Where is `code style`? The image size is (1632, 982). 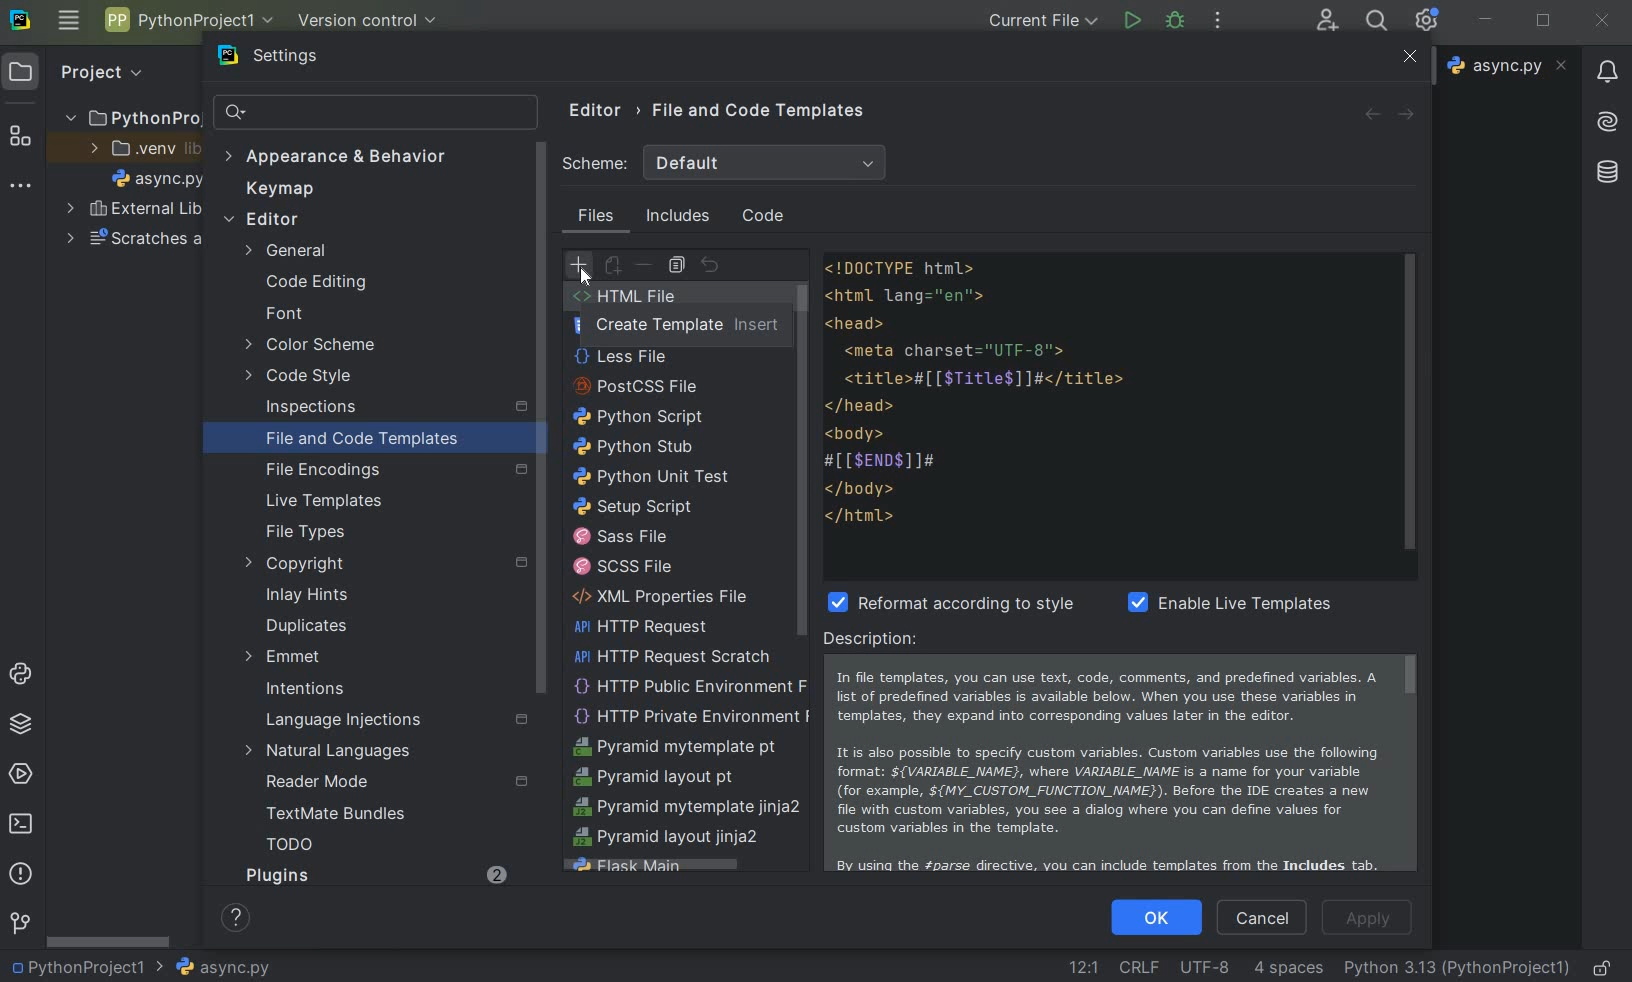 code style is located at coordinates (307, 379).